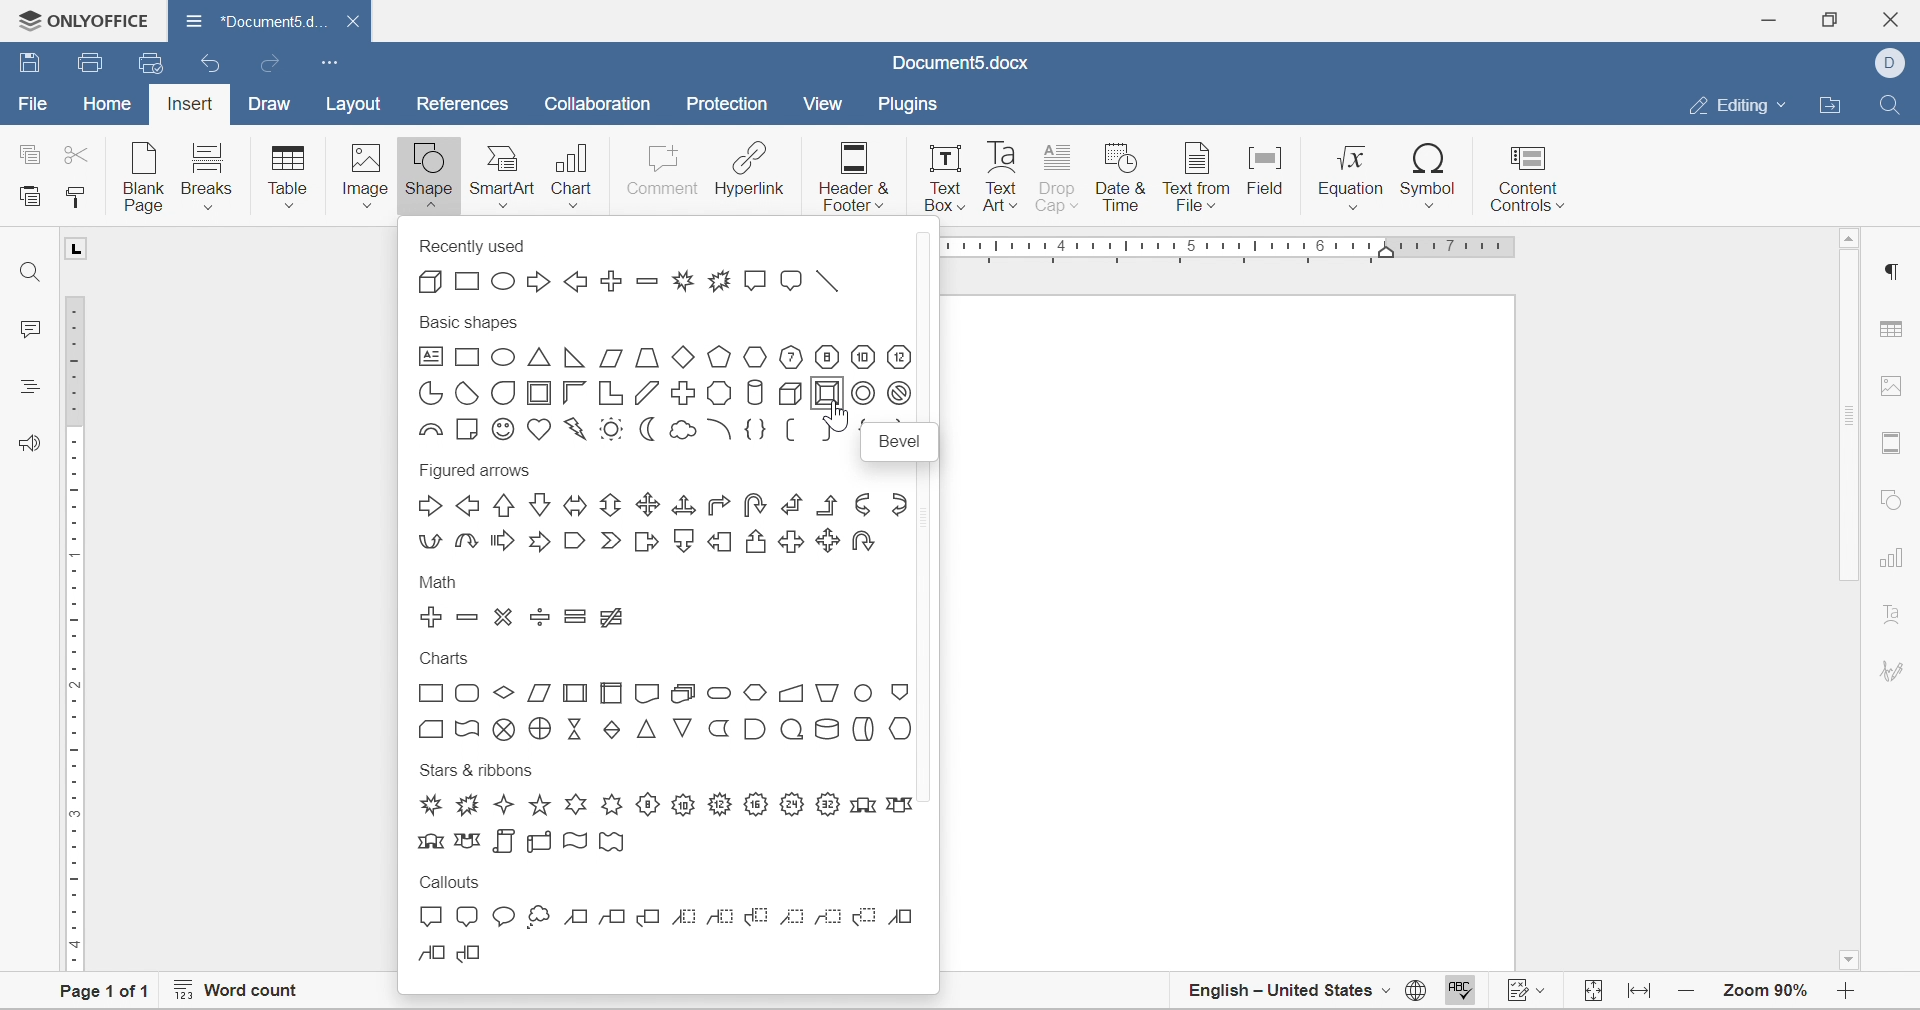 This screenshot has width=1920, height=1010. I want to click on restore down, so click(1828, 17).